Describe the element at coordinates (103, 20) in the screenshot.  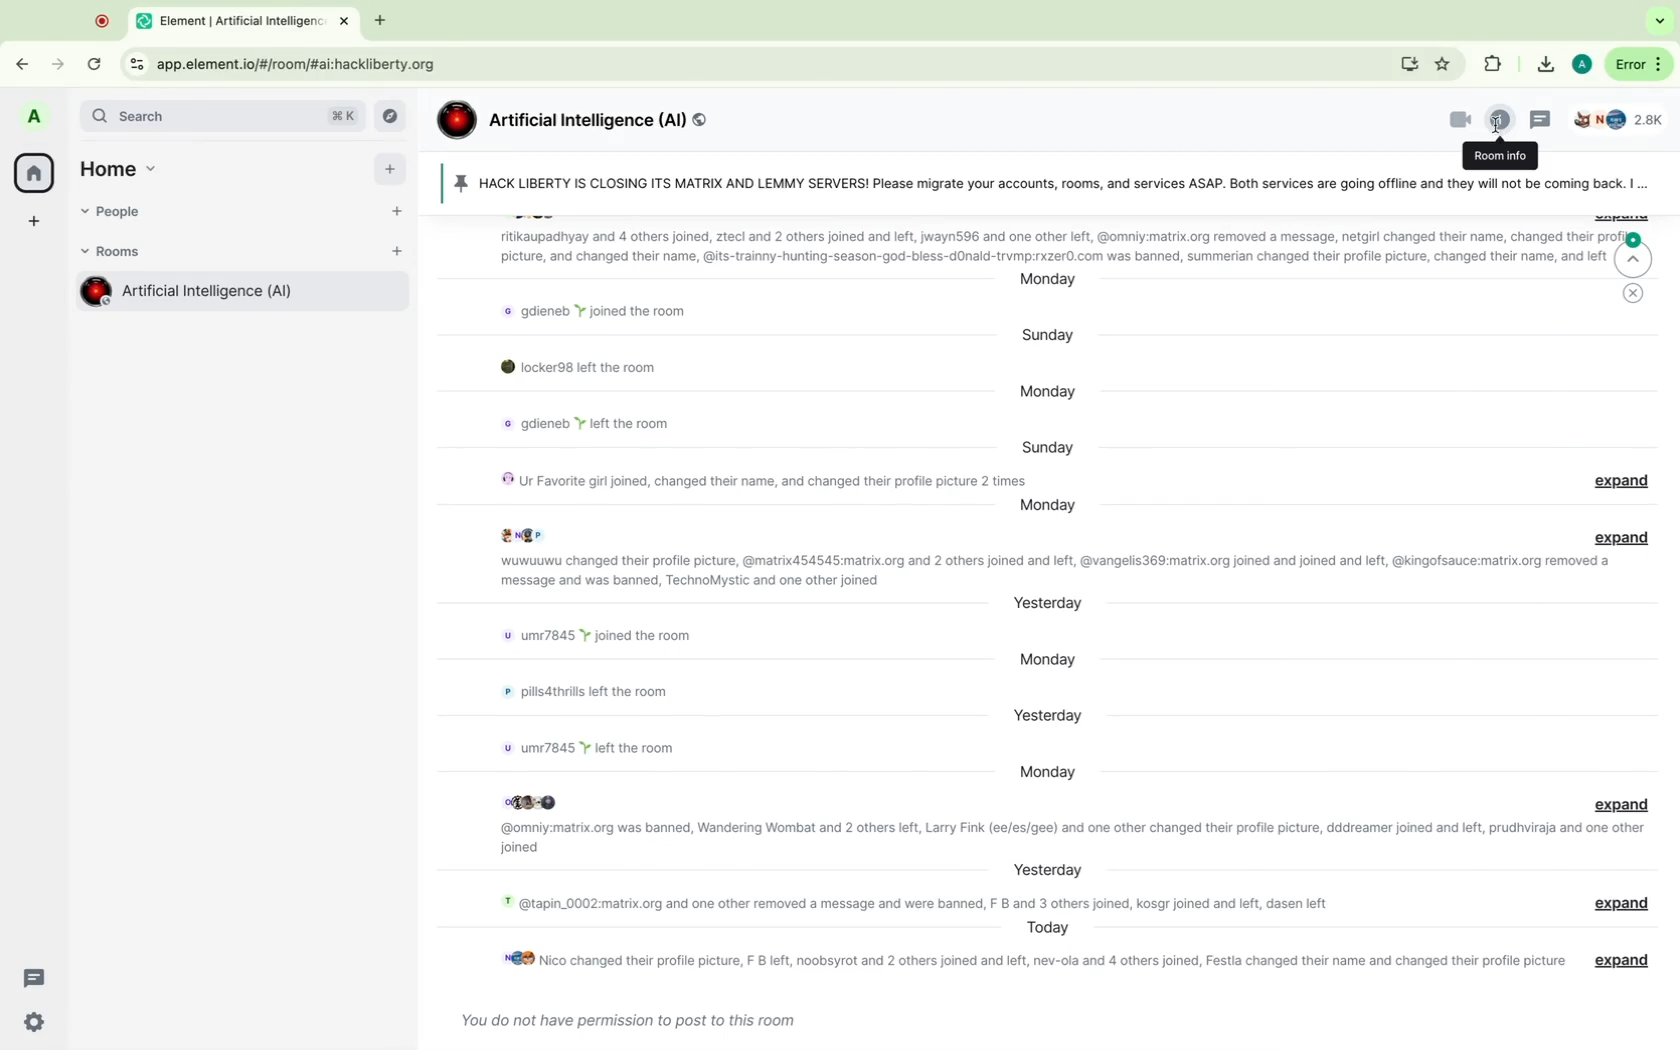
I see `recording` at that location.